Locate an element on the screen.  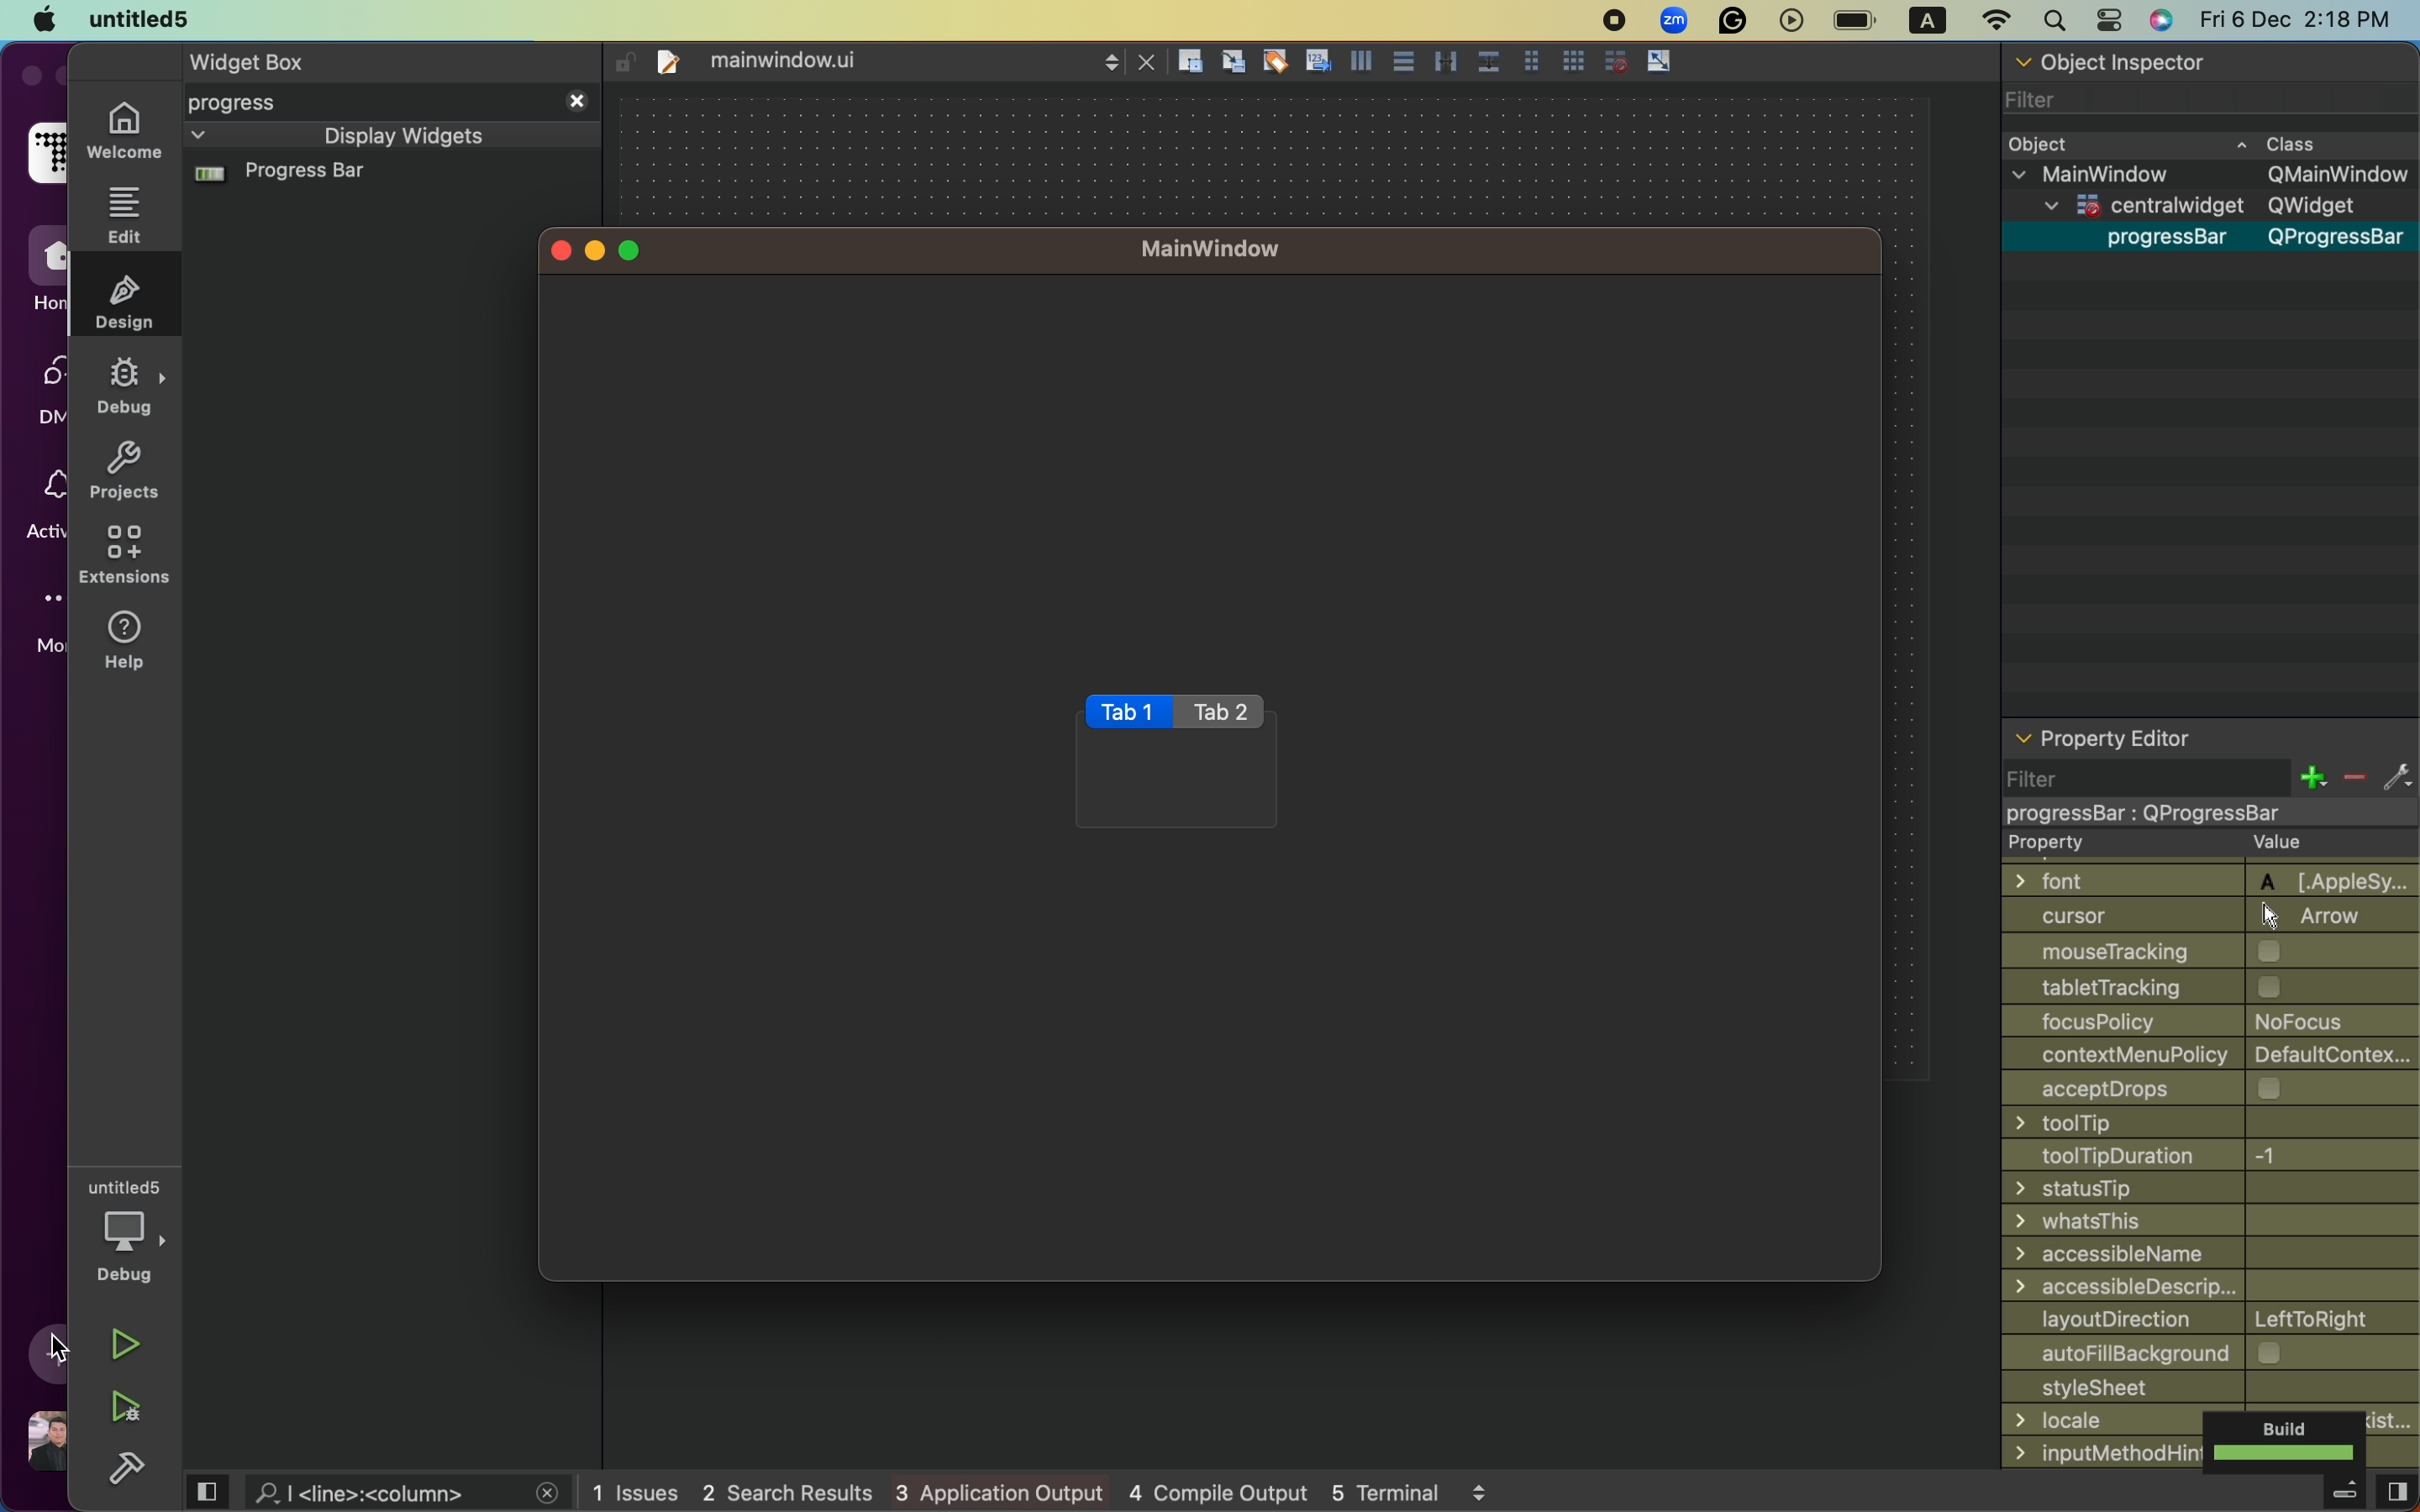
filter is located at coordinates (2036, 779).